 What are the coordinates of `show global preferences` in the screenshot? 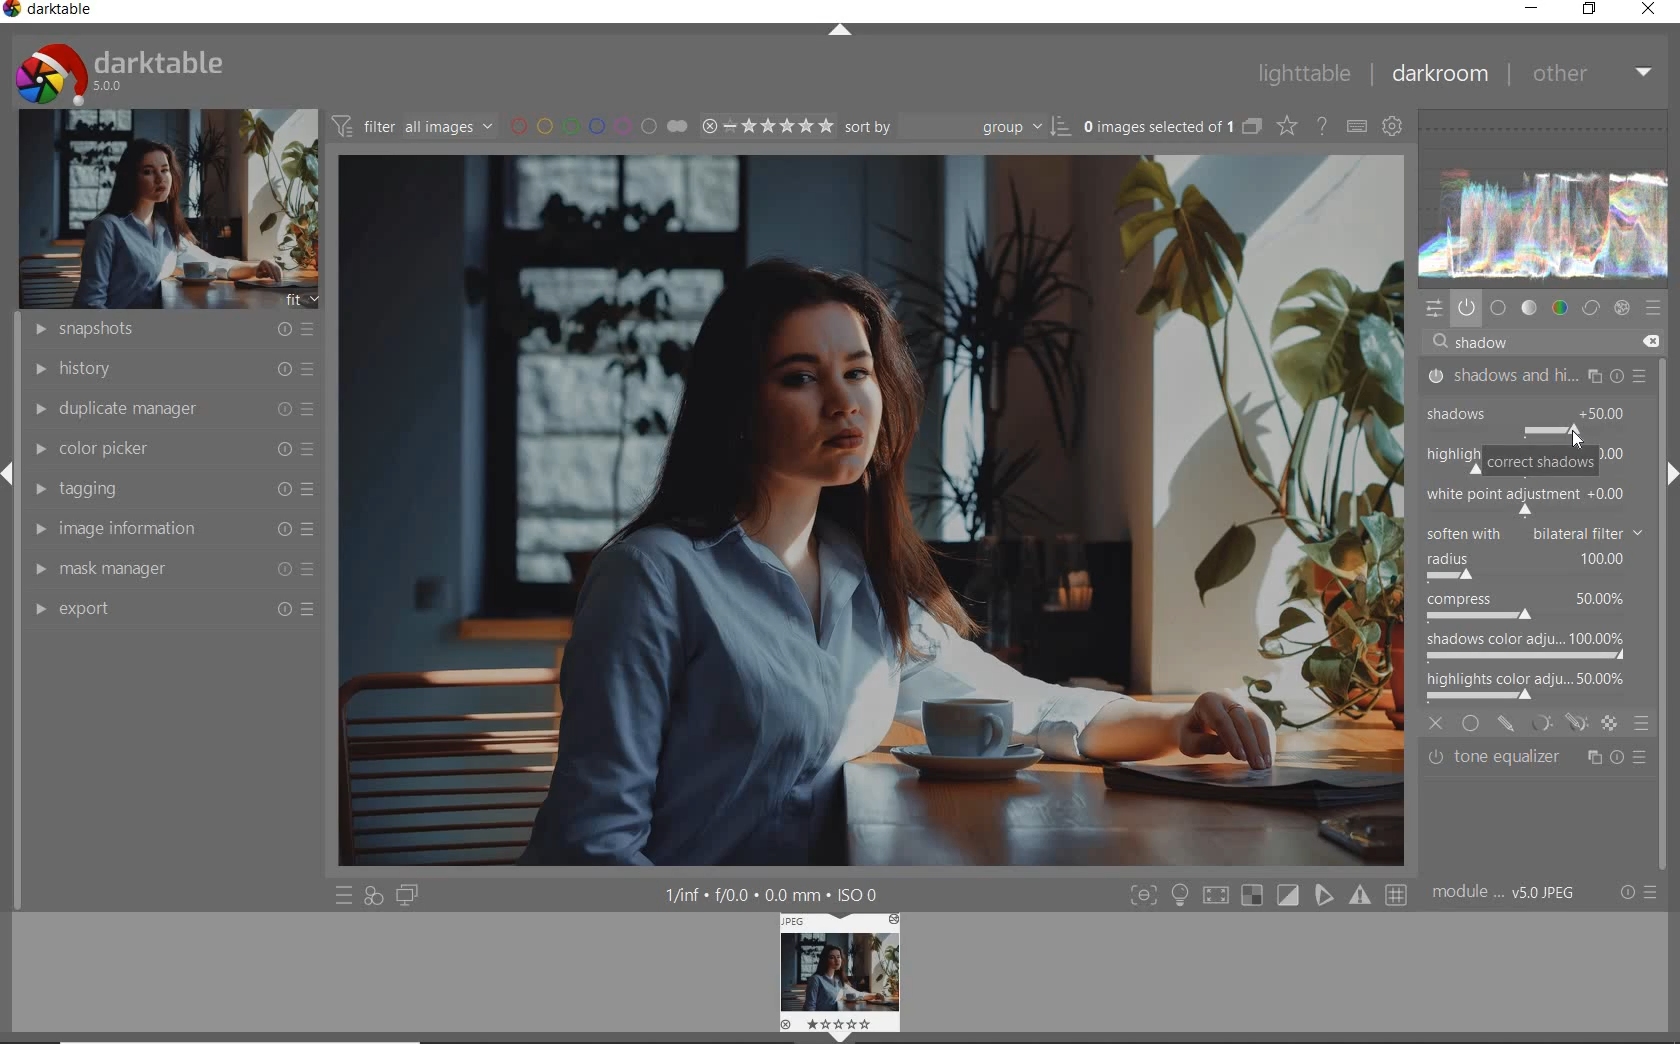 It's located at (1393, 128).